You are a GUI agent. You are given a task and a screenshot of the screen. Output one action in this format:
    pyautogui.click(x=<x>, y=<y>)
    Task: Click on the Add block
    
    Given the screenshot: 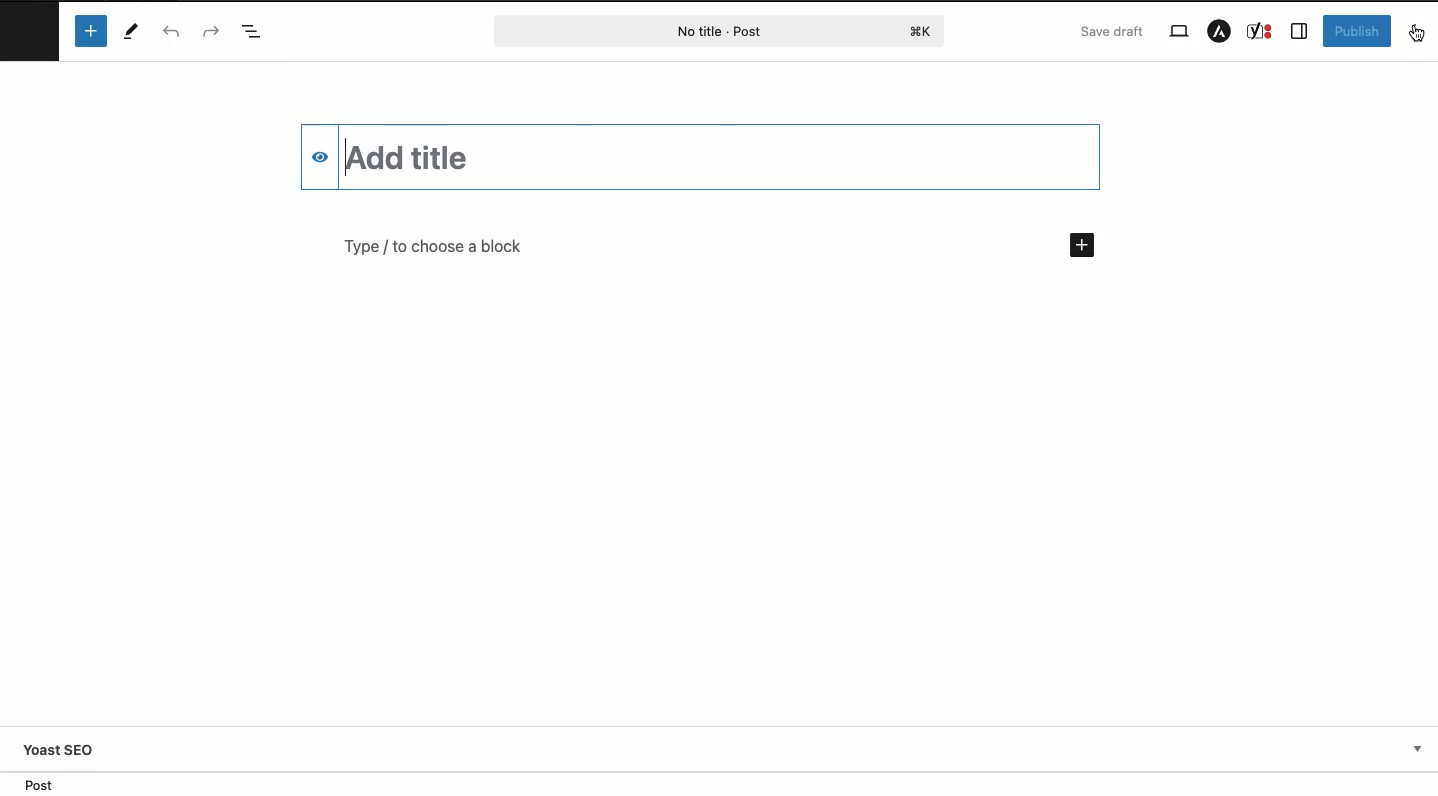 What is the action you would take?
    pyautogui.click(x=1087, y=242)
    